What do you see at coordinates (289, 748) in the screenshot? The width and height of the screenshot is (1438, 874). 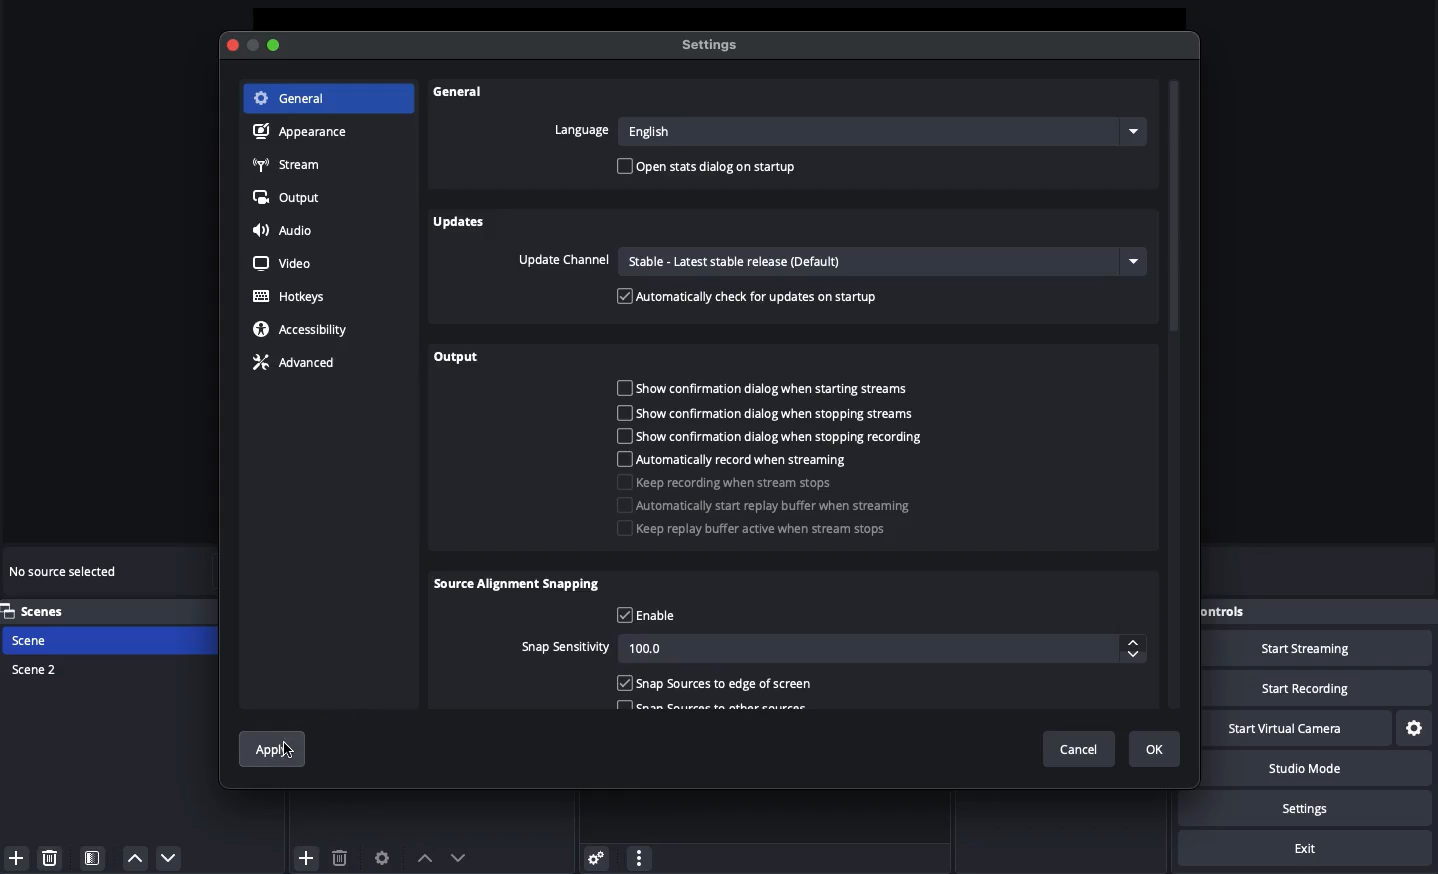 I see `Cursor` at bounding box center [289, 748].